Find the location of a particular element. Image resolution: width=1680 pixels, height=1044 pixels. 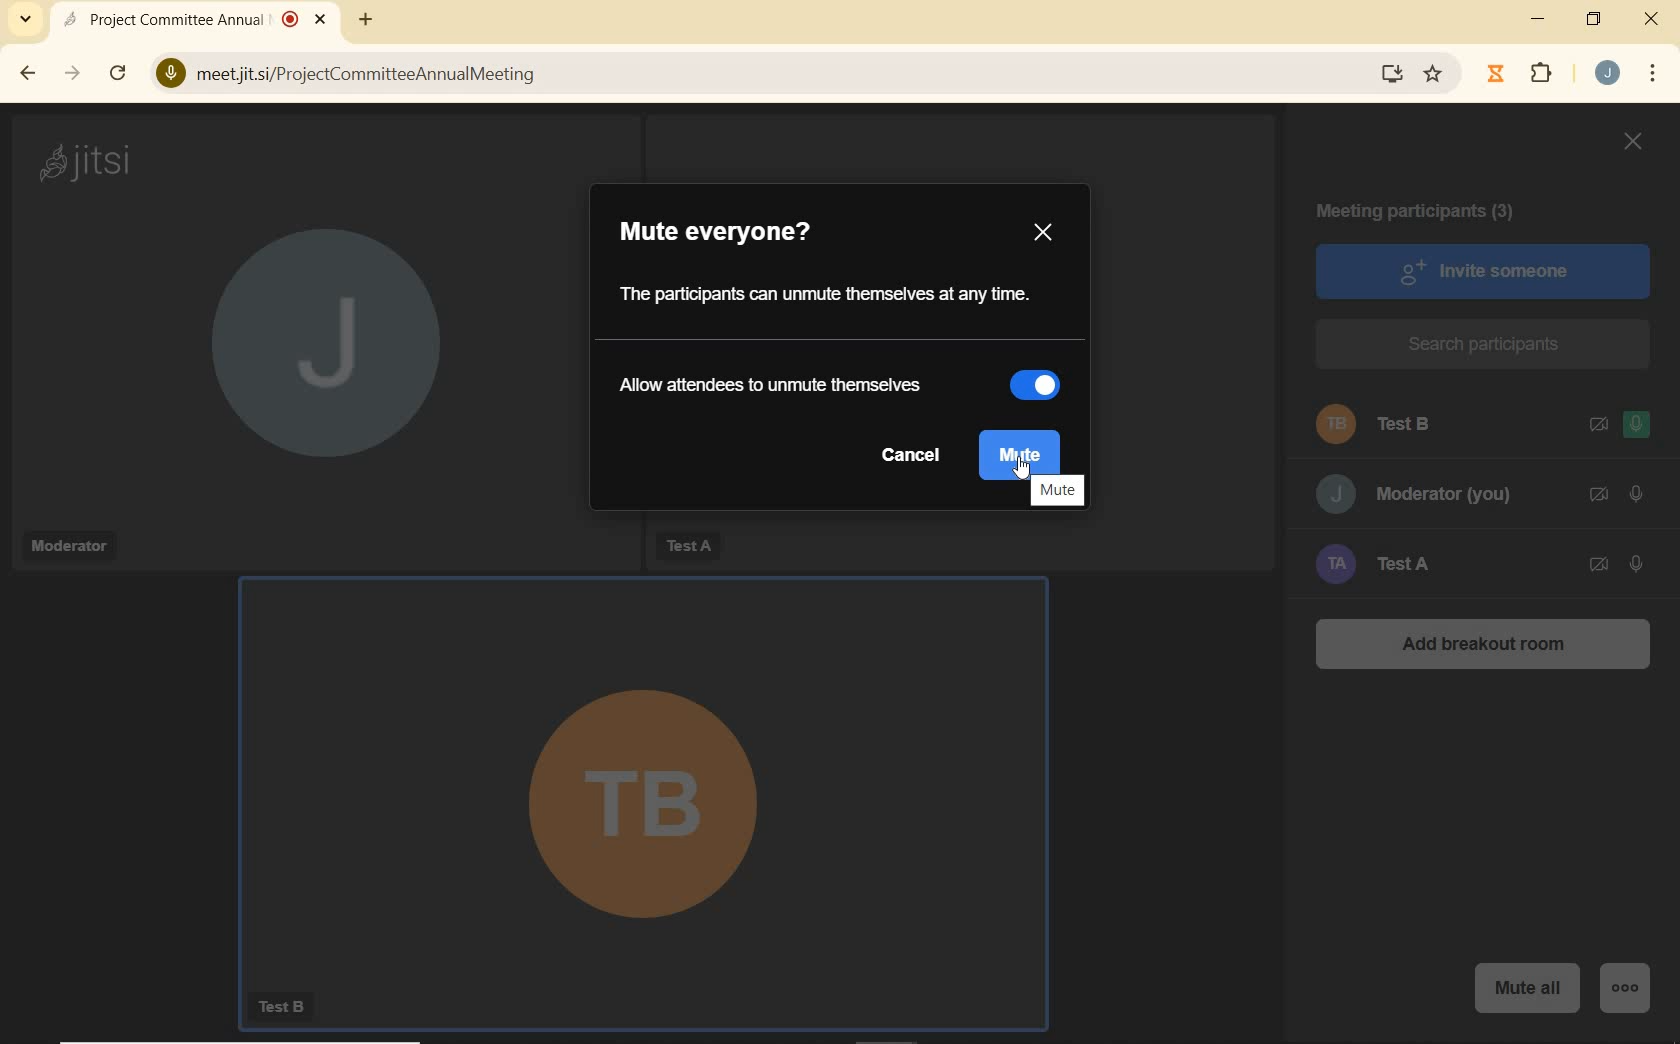

close tab is located at coordinates (319, 20).